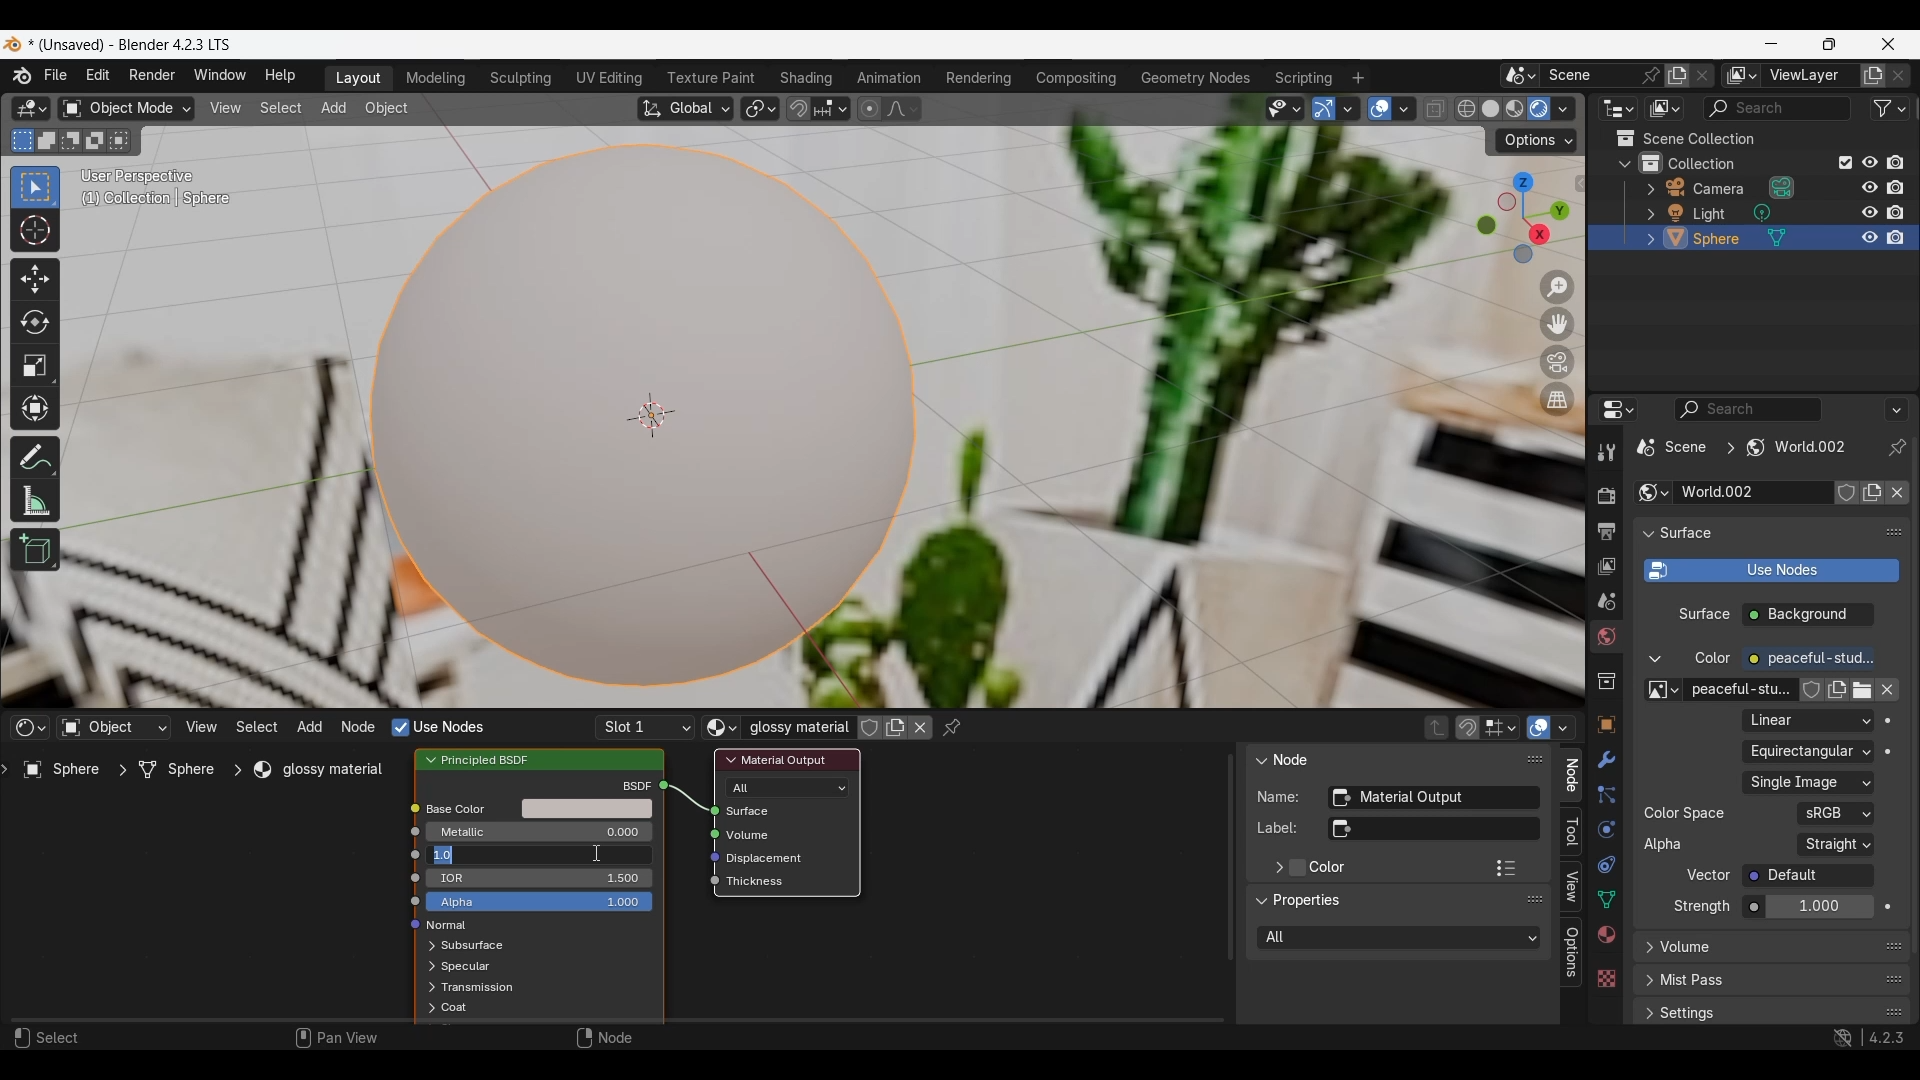  Describe the element at coordinates (35, 280) in the screenshot. I see `Move` at that location.